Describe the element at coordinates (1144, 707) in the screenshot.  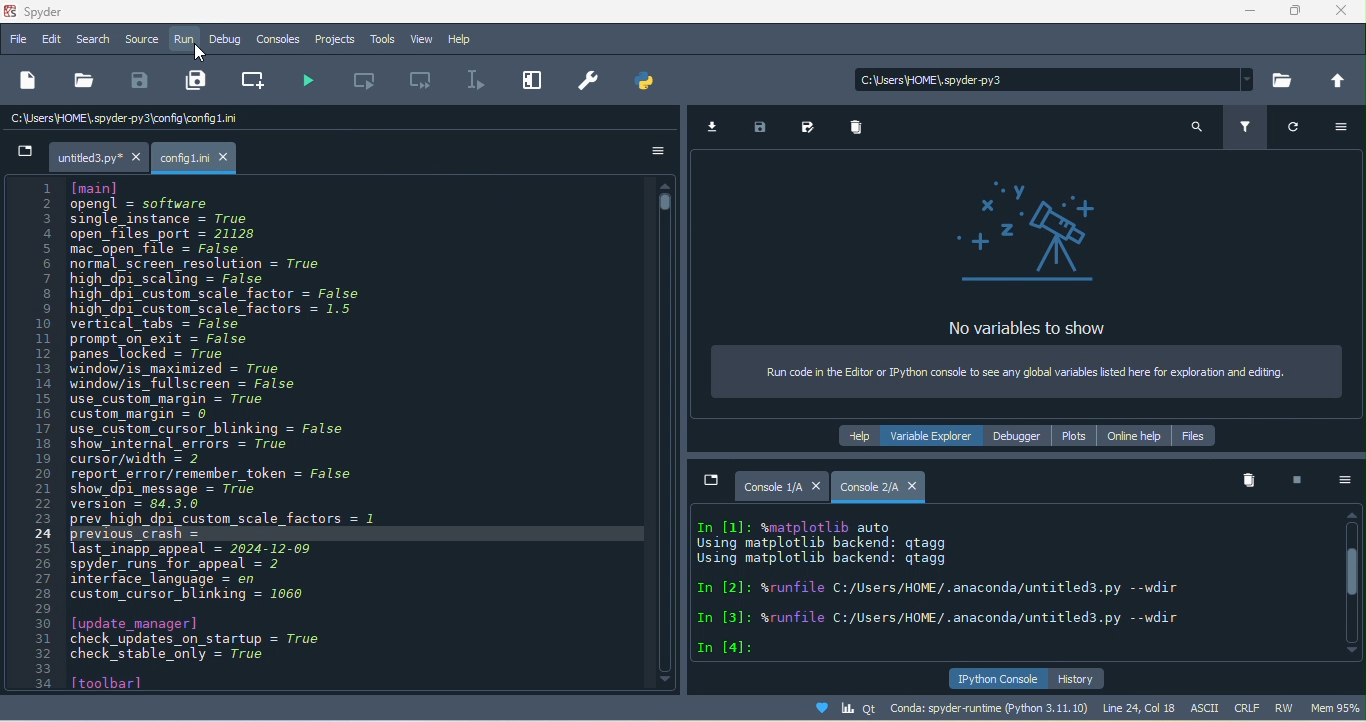
I see `line 24, col 18` at that location.